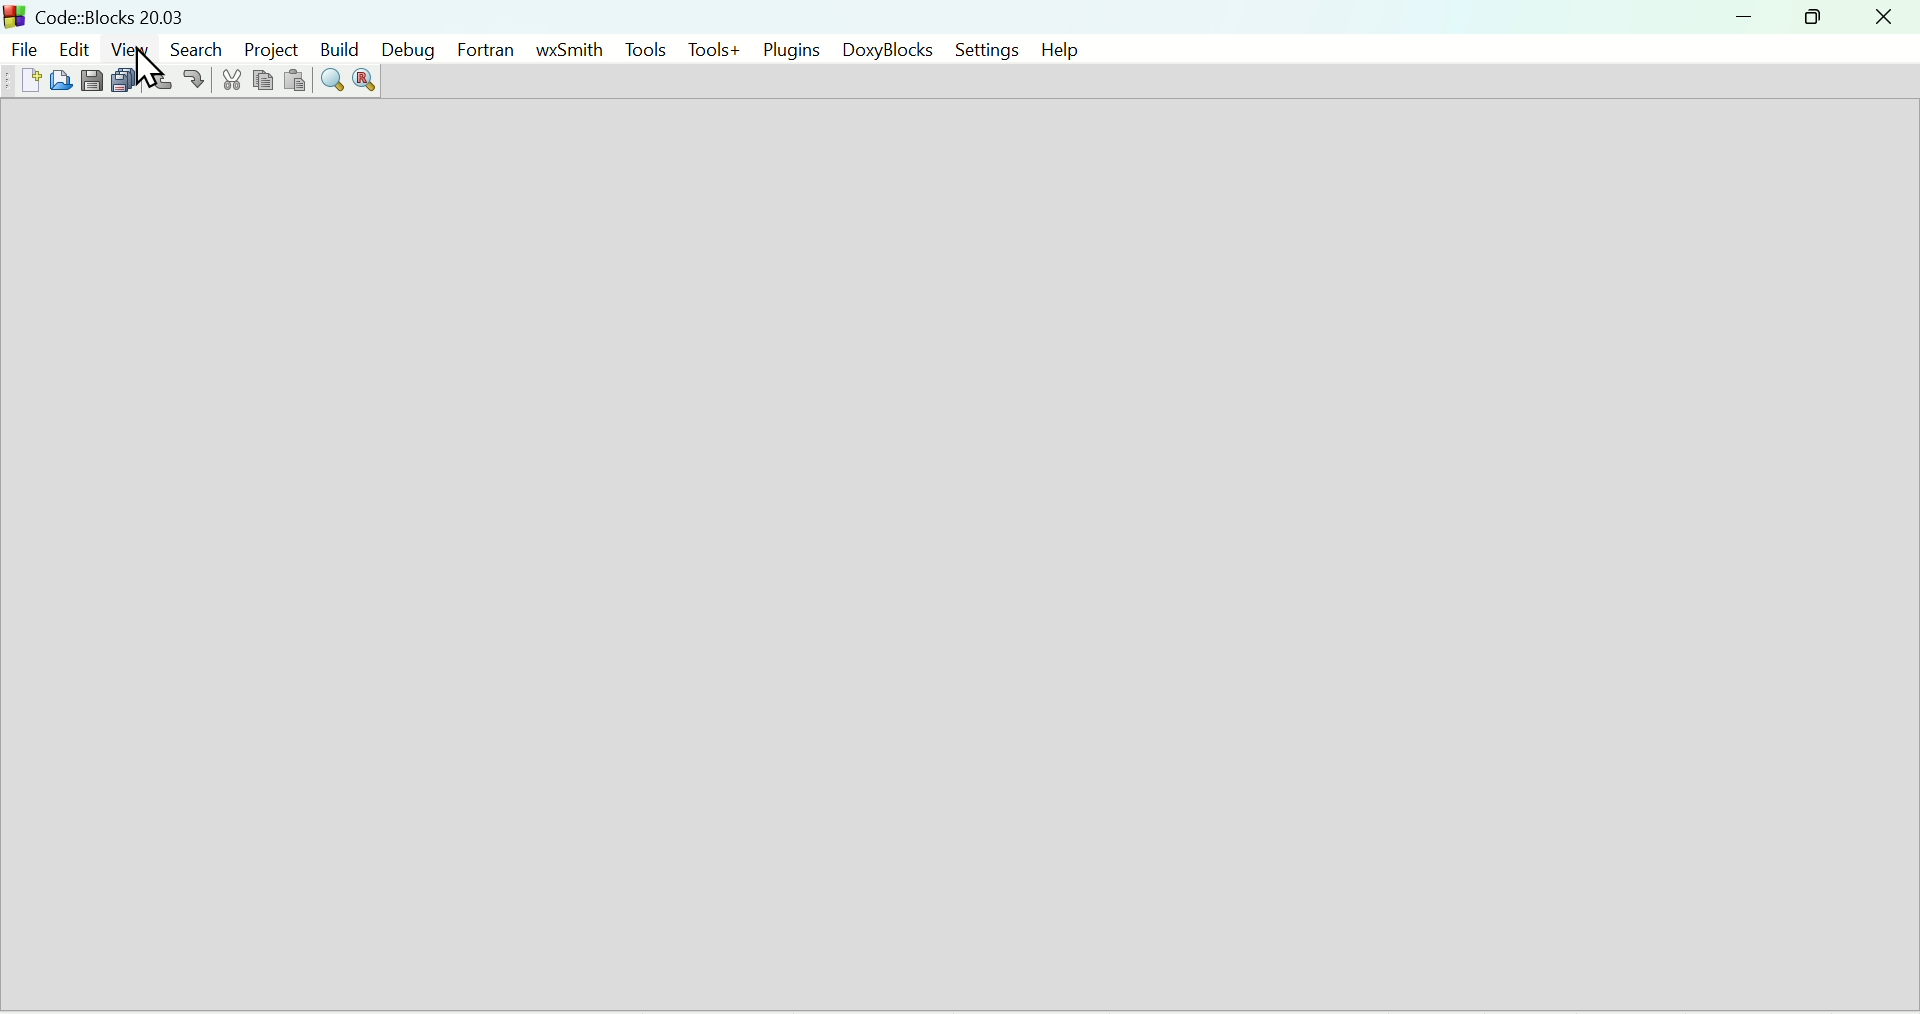  I want to click on minimize, so click(1744, 17).